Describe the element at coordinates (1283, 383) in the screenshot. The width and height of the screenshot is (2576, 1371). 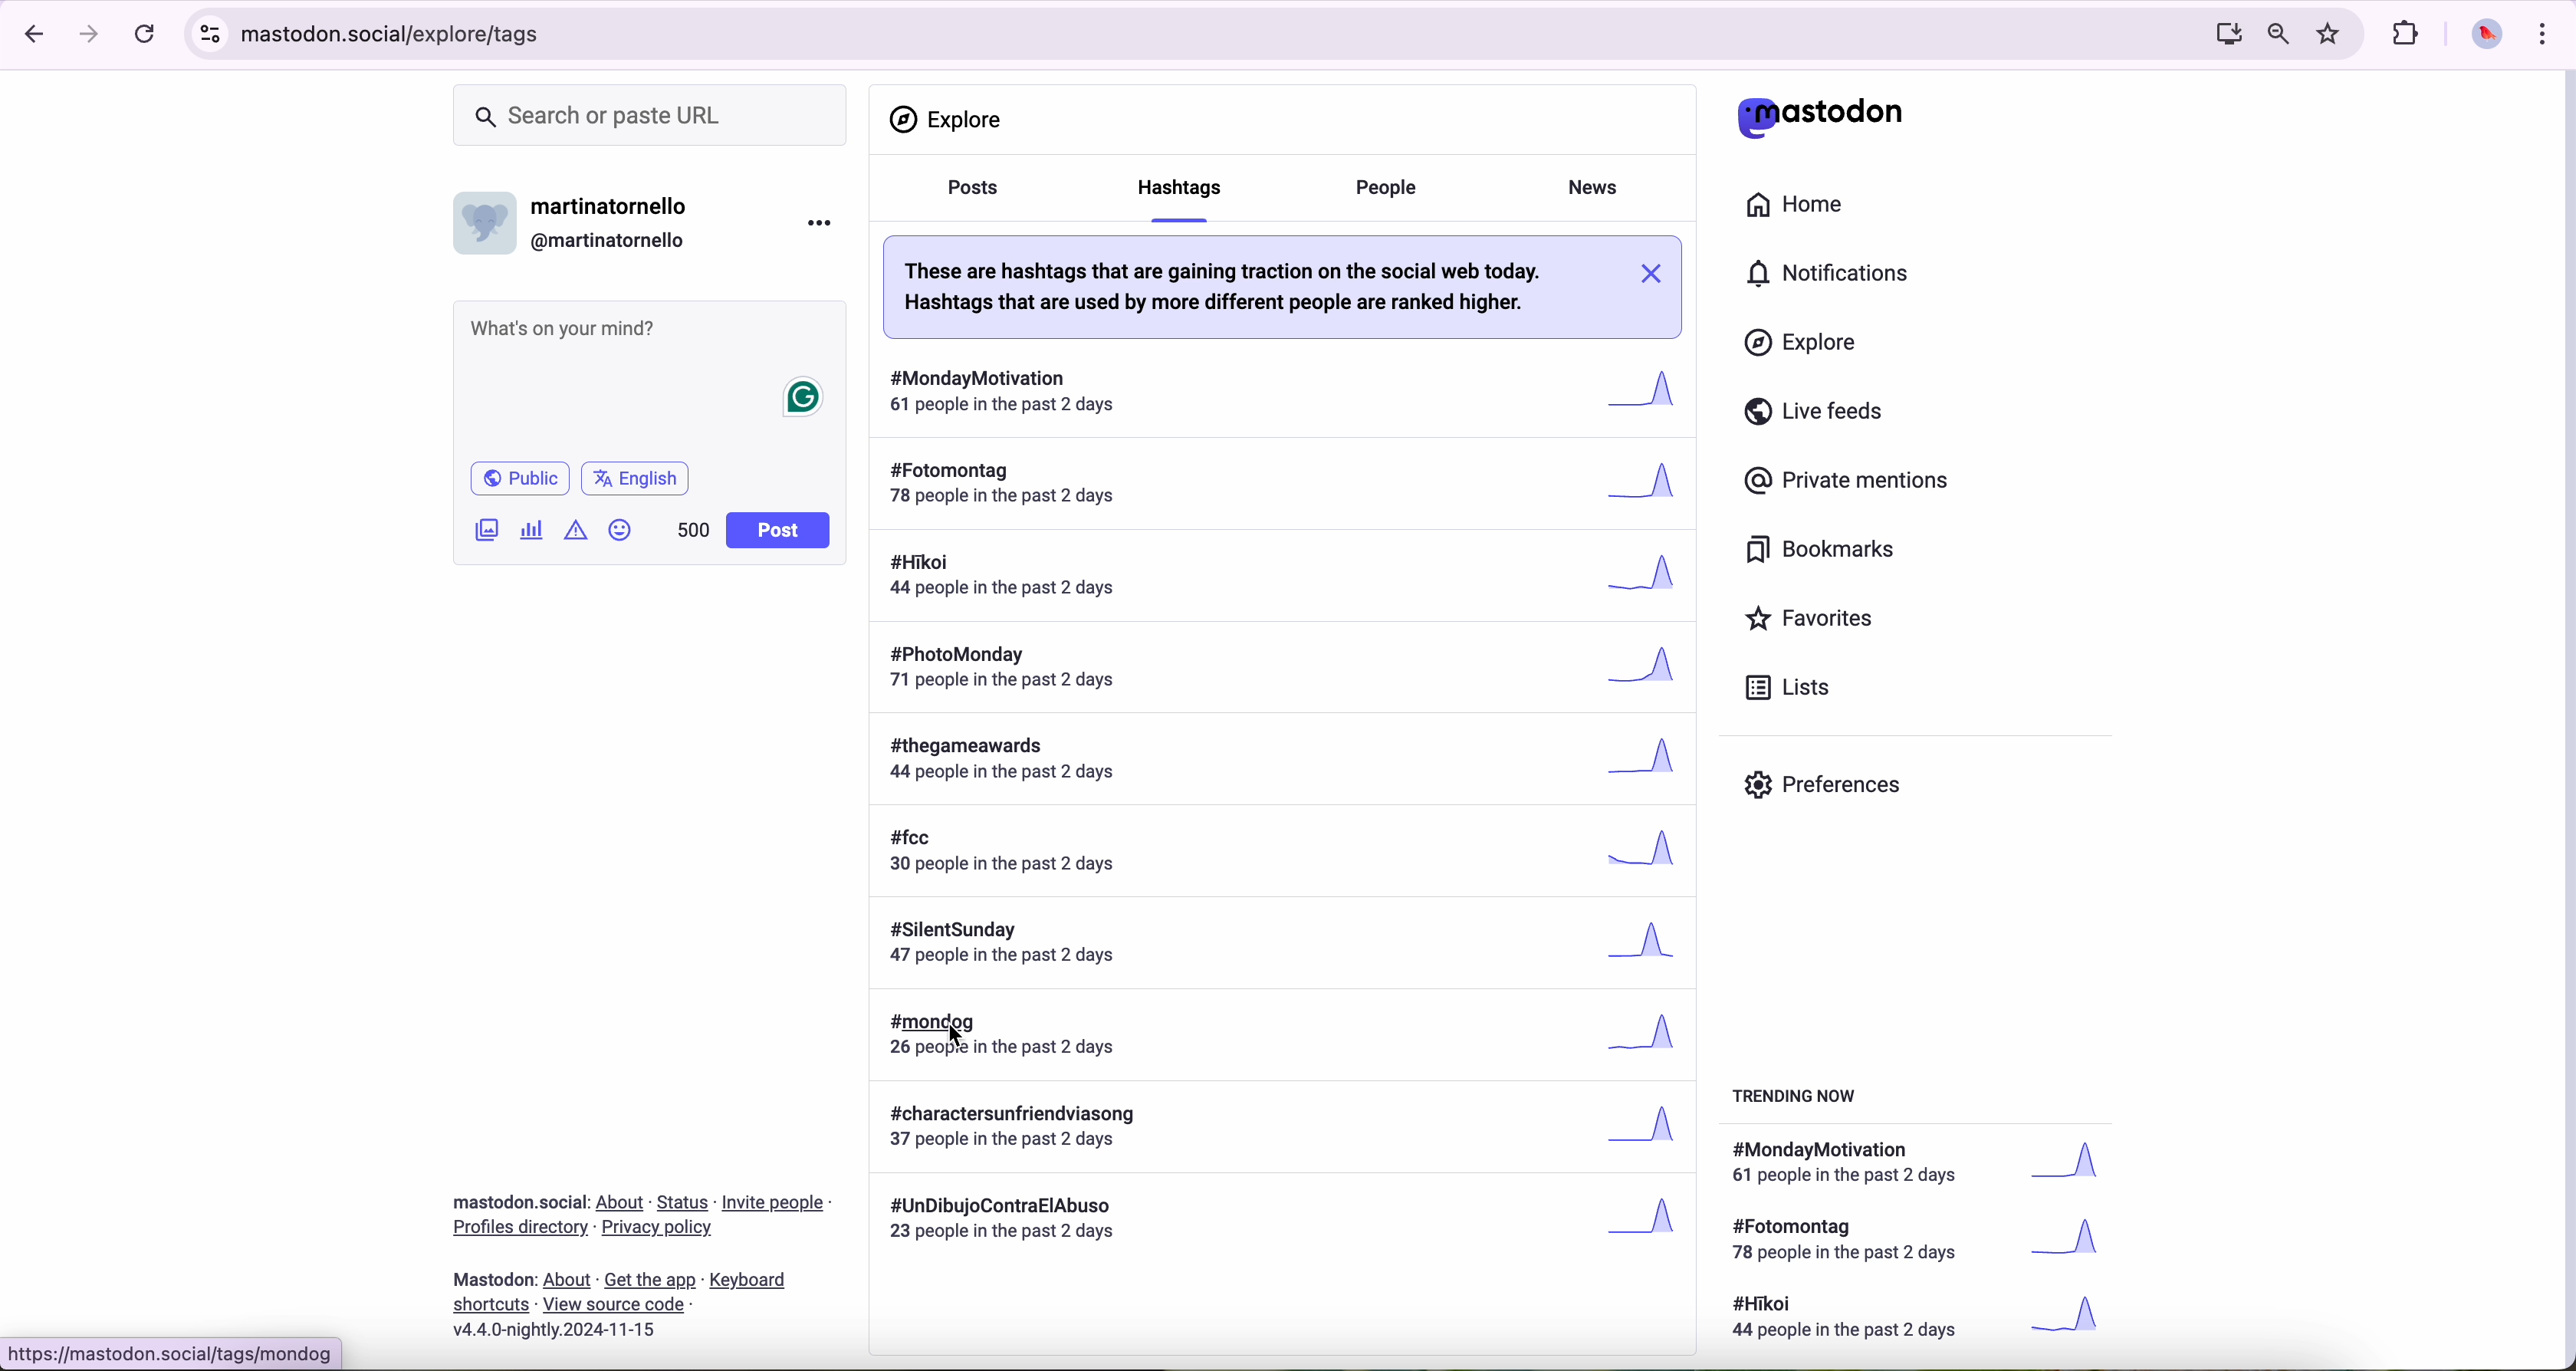
I see `#MondayMotivation` at that location.